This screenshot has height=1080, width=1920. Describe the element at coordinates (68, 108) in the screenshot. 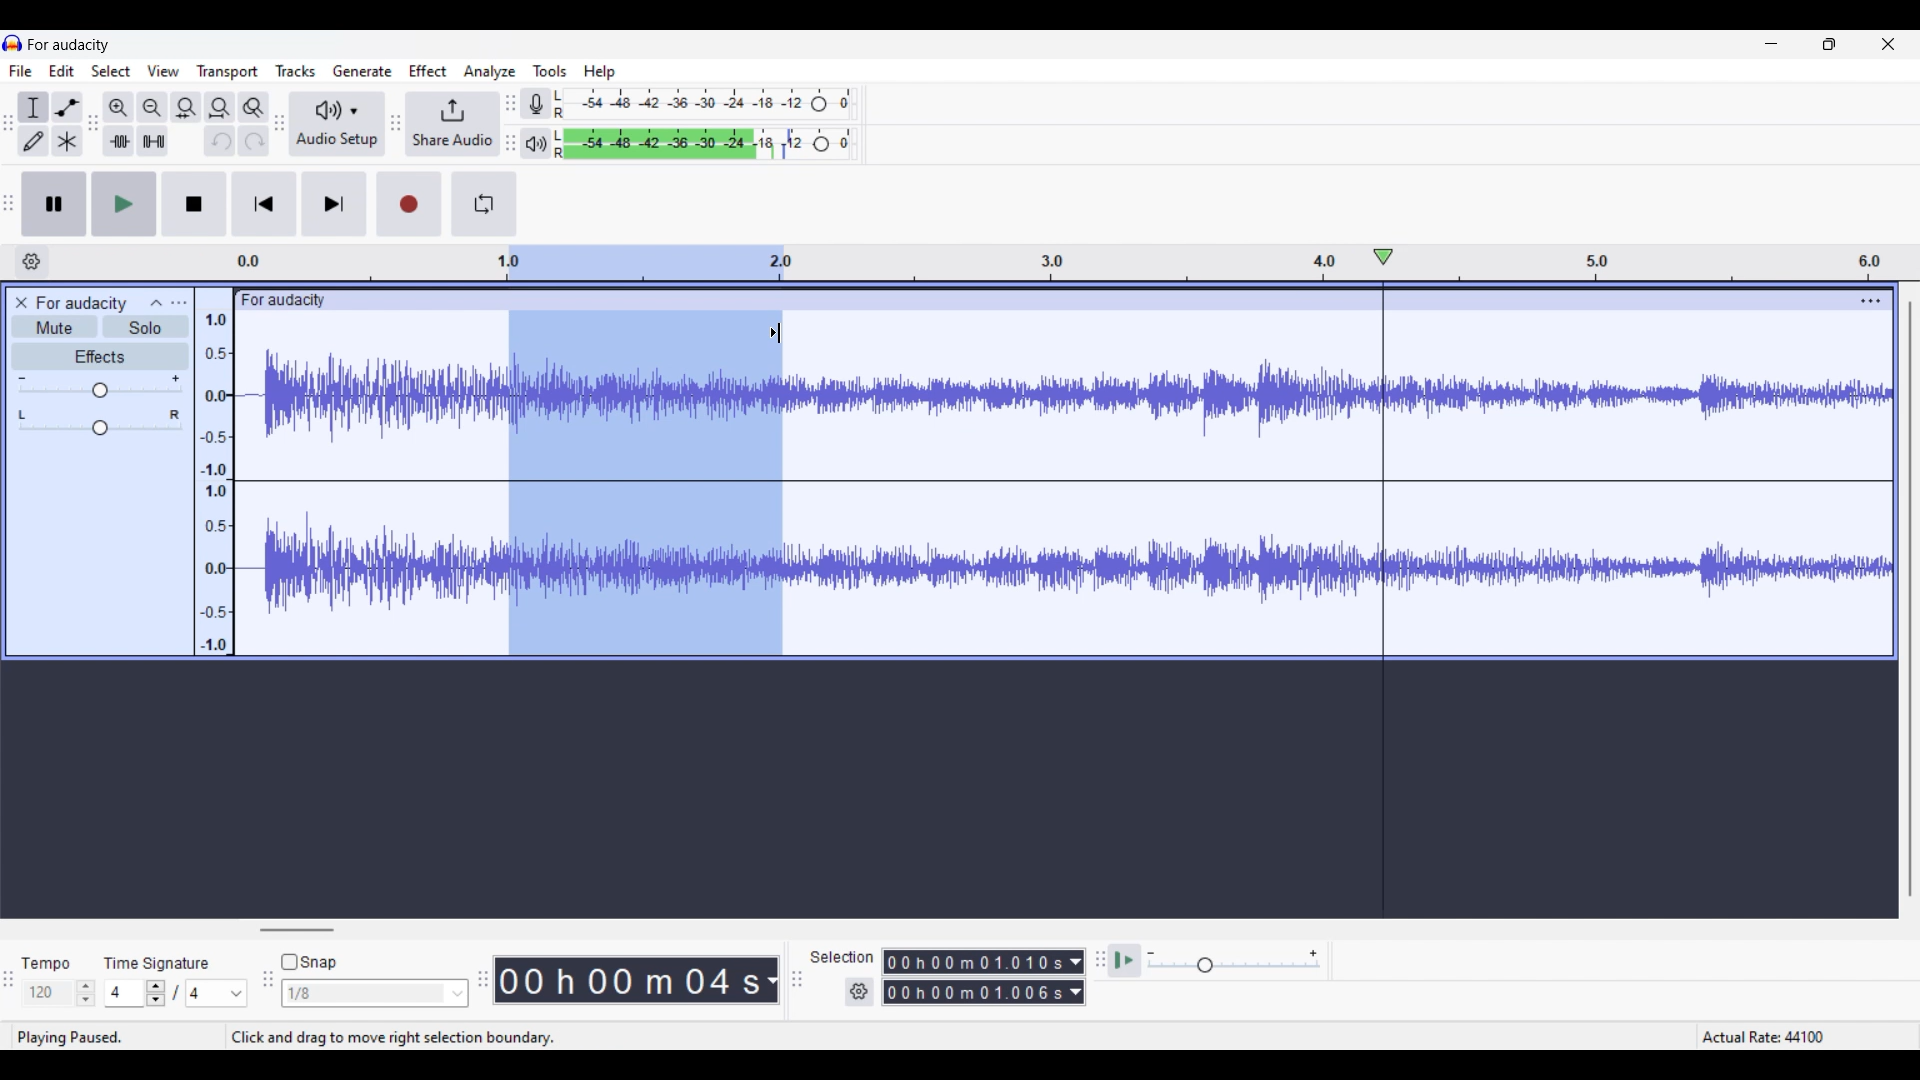

I see `Envelop tool` at that location.